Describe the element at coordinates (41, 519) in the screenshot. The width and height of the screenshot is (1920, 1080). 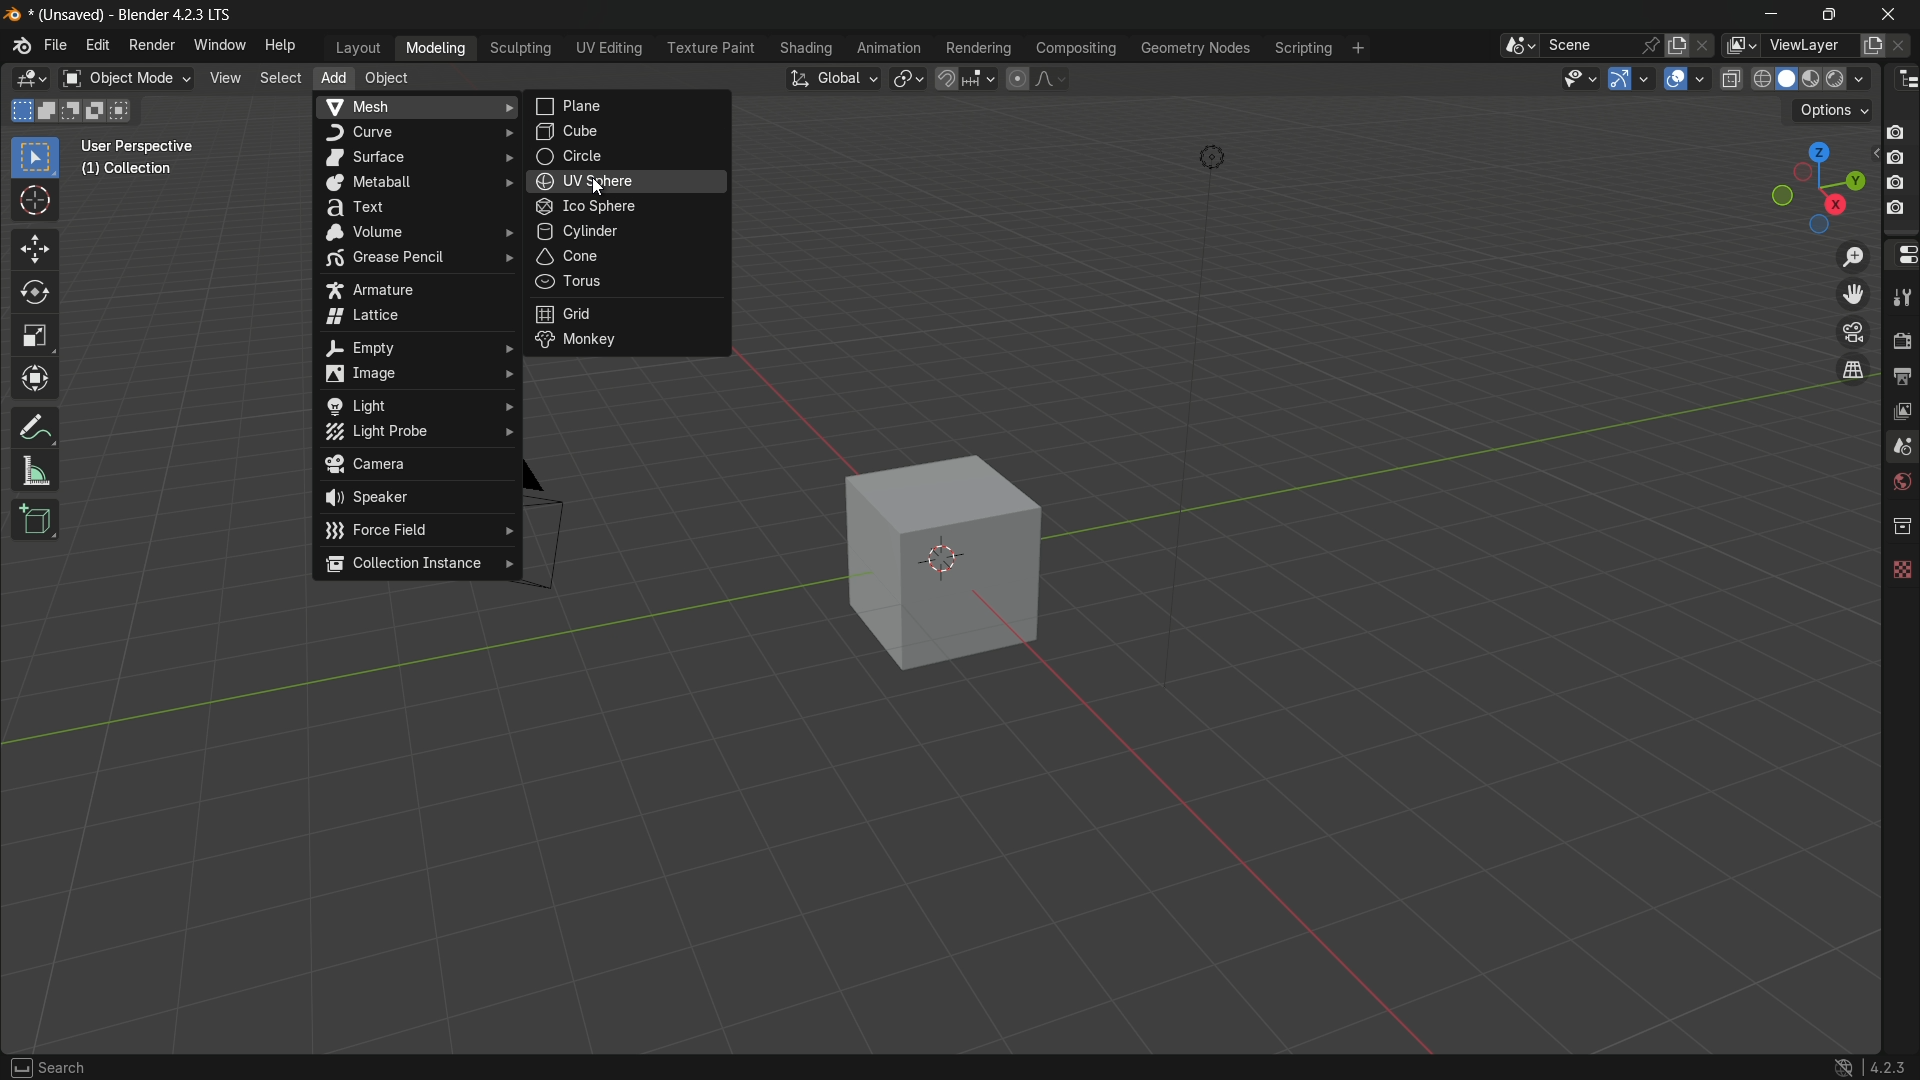
I see `add cube` at that location.